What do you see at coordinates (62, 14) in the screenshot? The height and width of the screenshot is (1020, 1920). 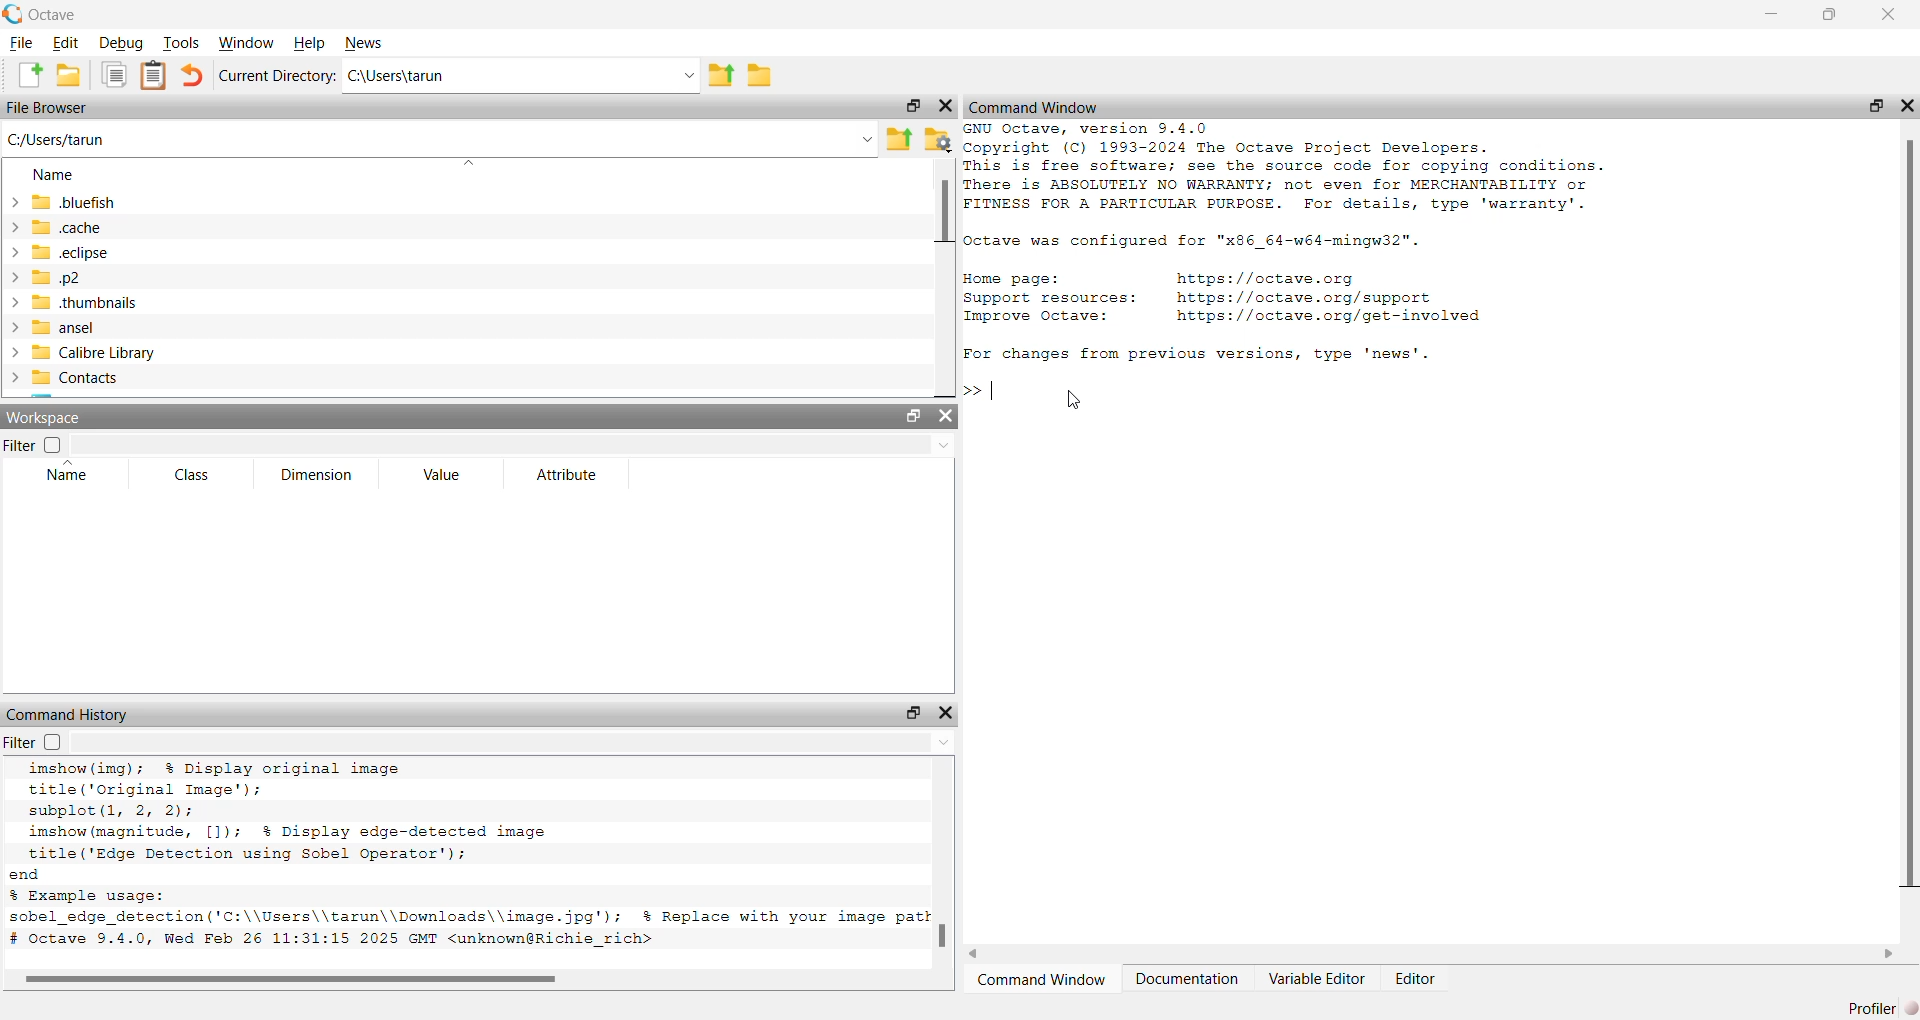 I see `Octave` at bounding box center [62, 14].